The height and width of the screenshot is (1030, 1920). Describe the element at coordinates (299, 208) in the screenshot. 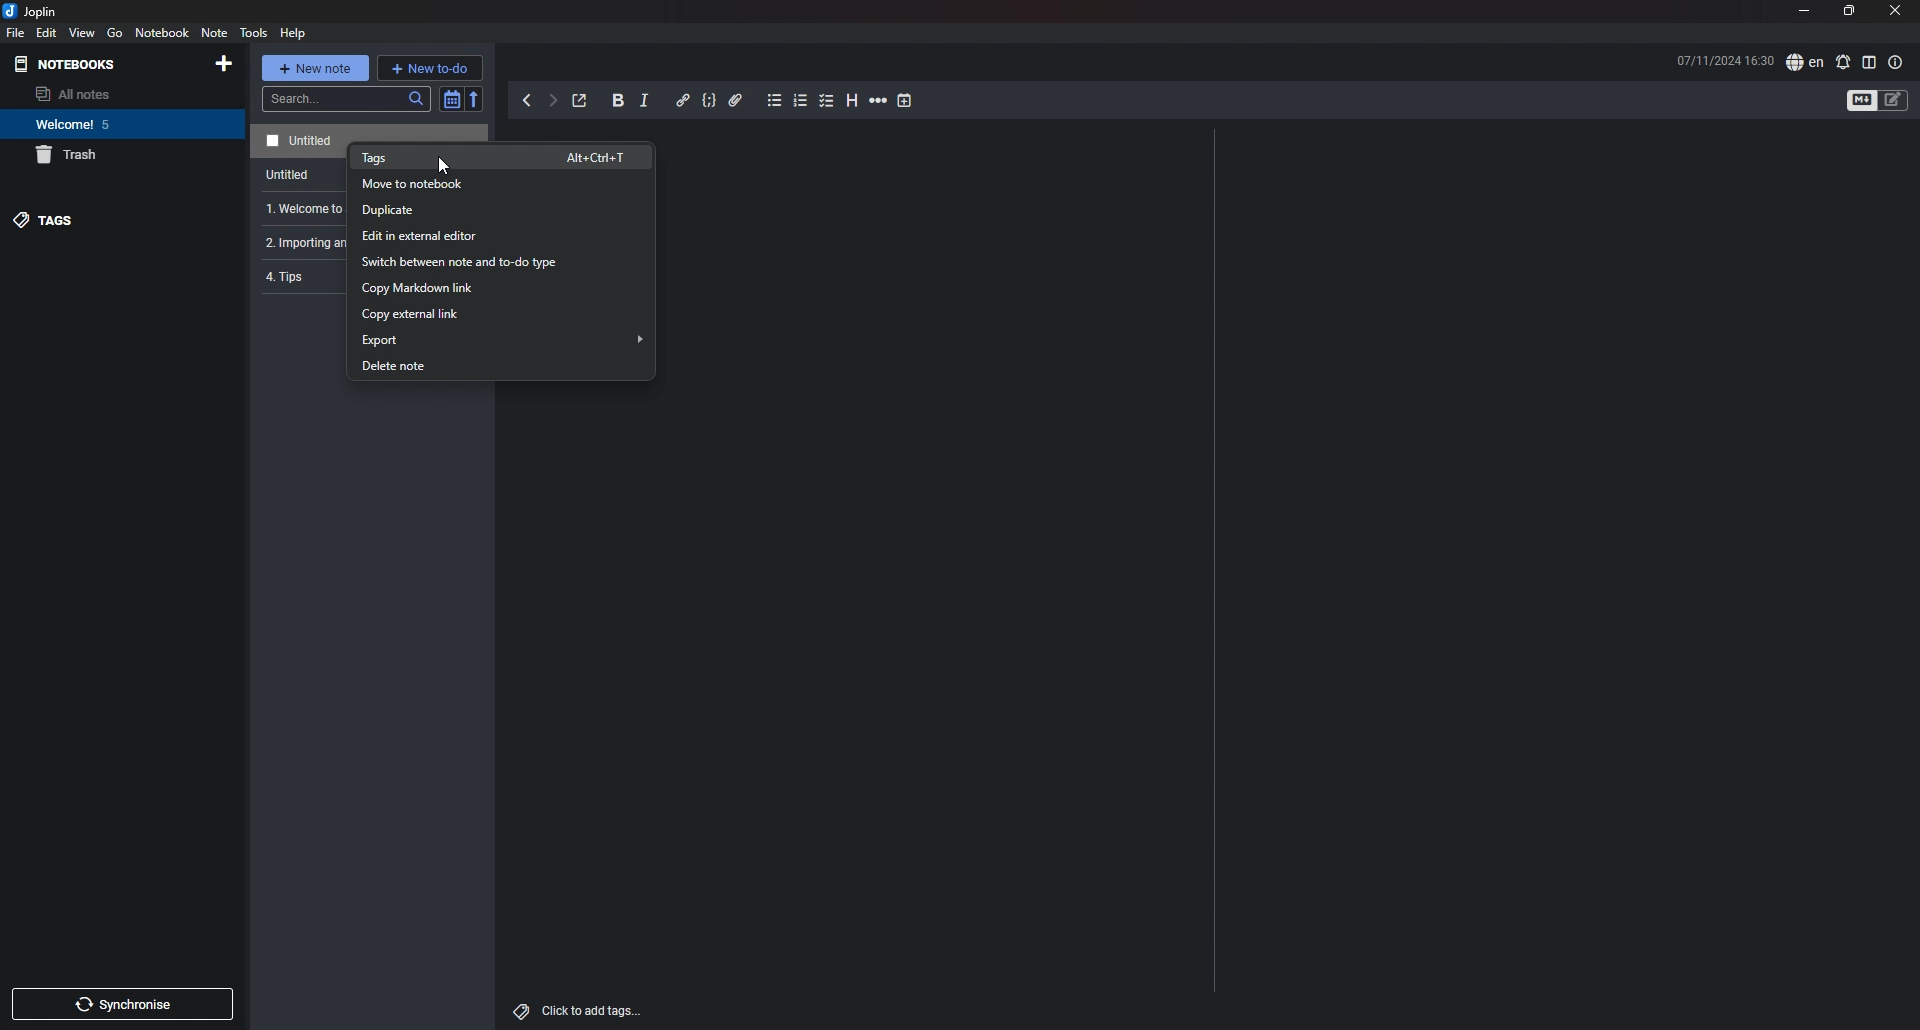

I see `1. Welcome` at that location.